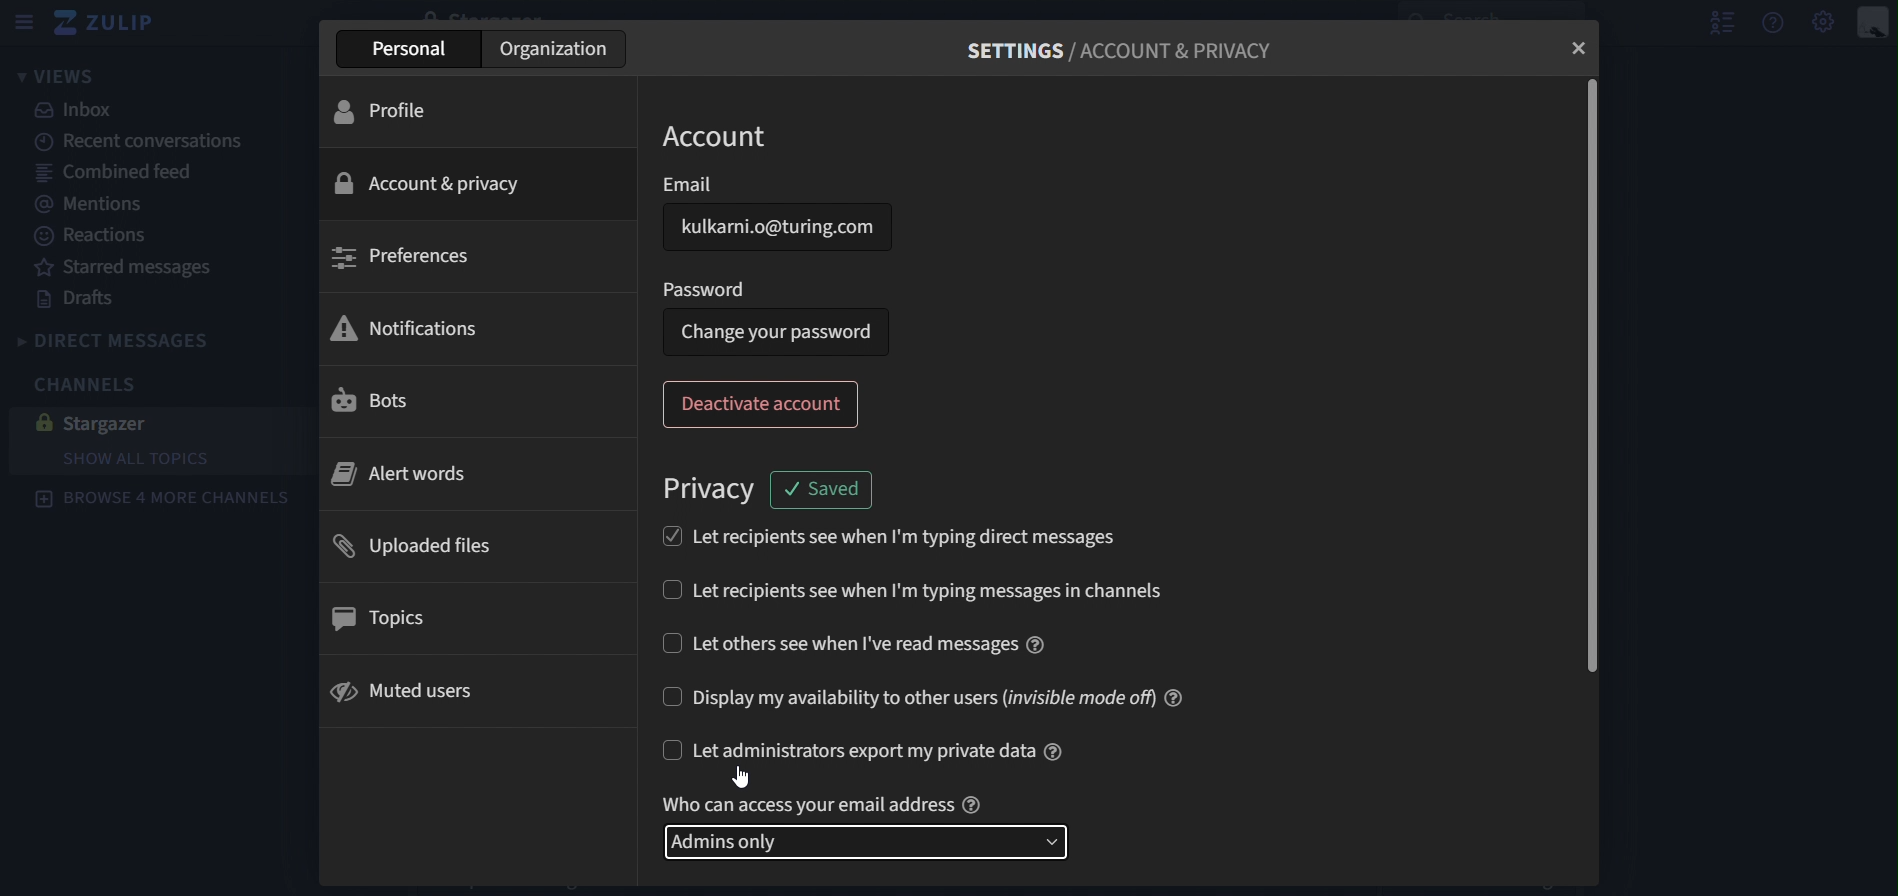 Image resolution: width=1898 pixels, height=896 pixels. What do you see at coordinates (137, 458) in the screenshot?
I see `show all topics` at bounding box center [137, 458].